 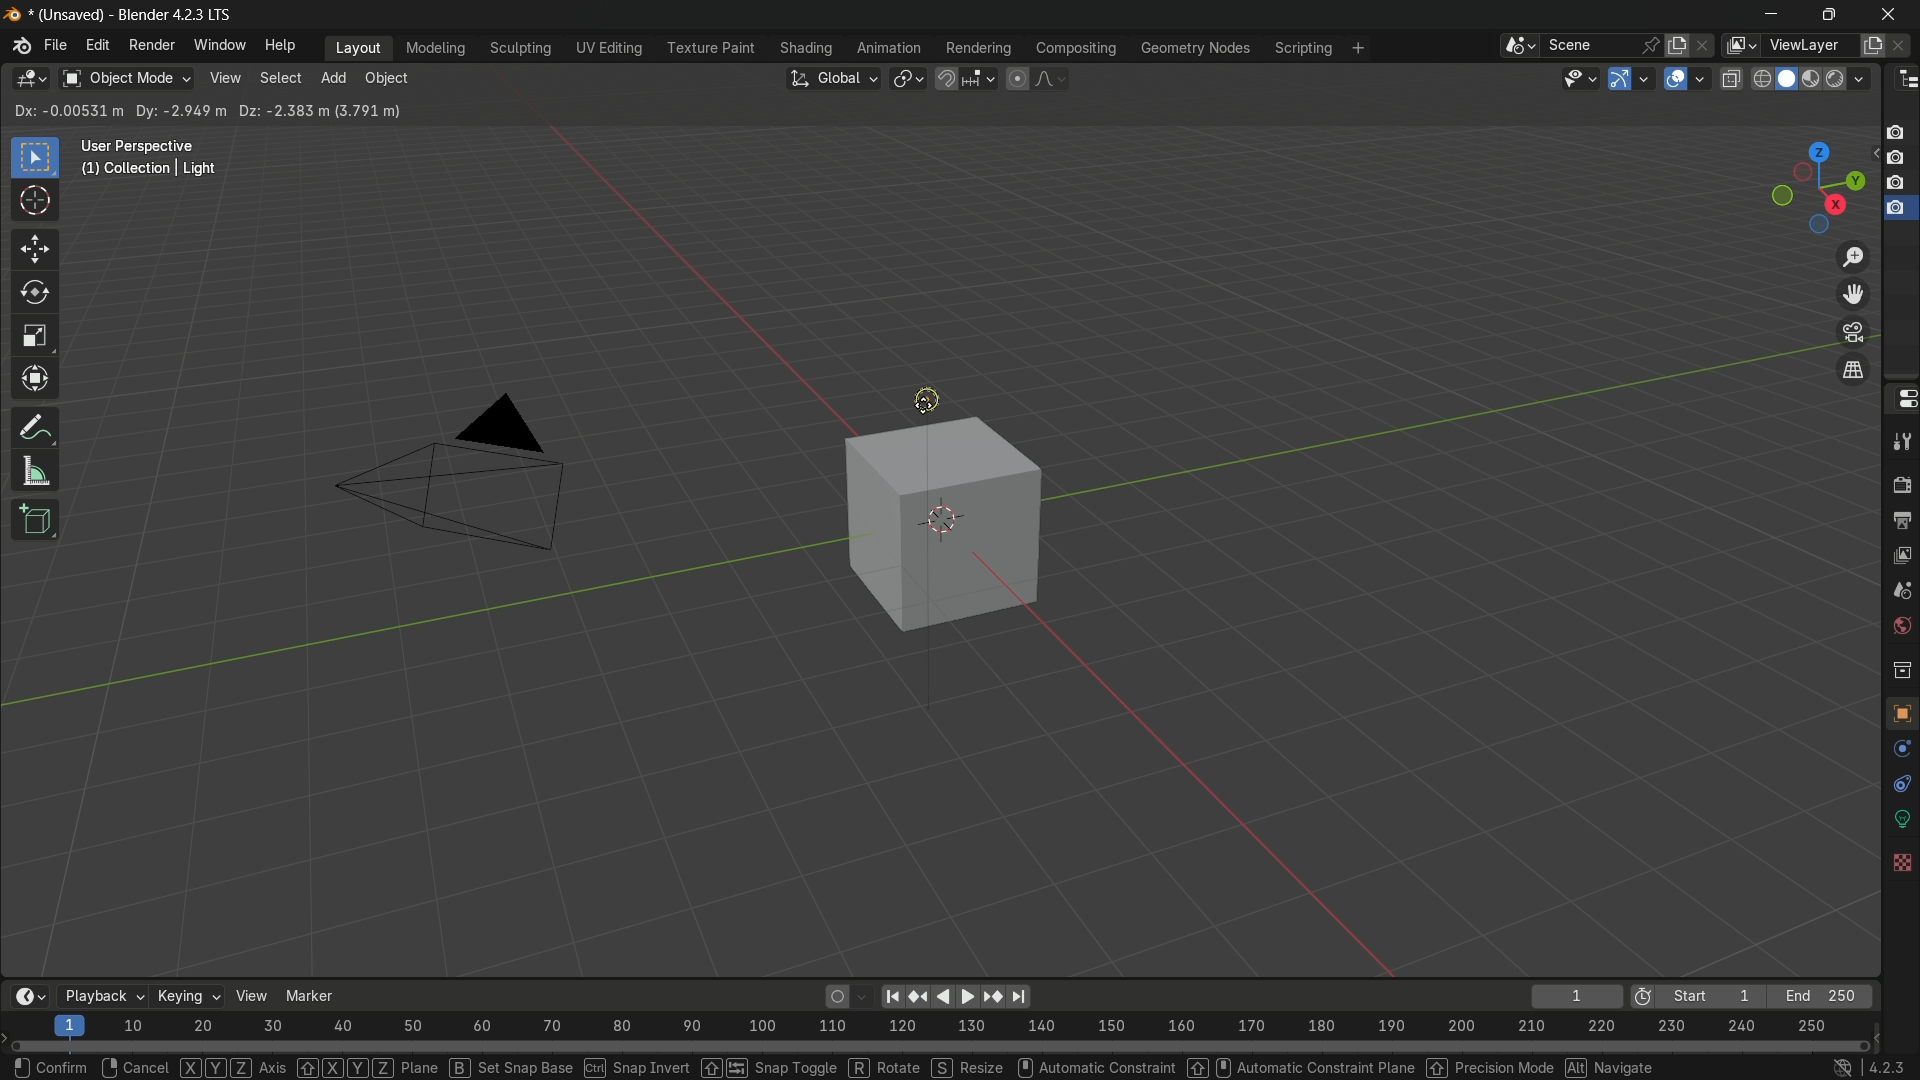 I want to click on timeline, so click(x=31, y=993).